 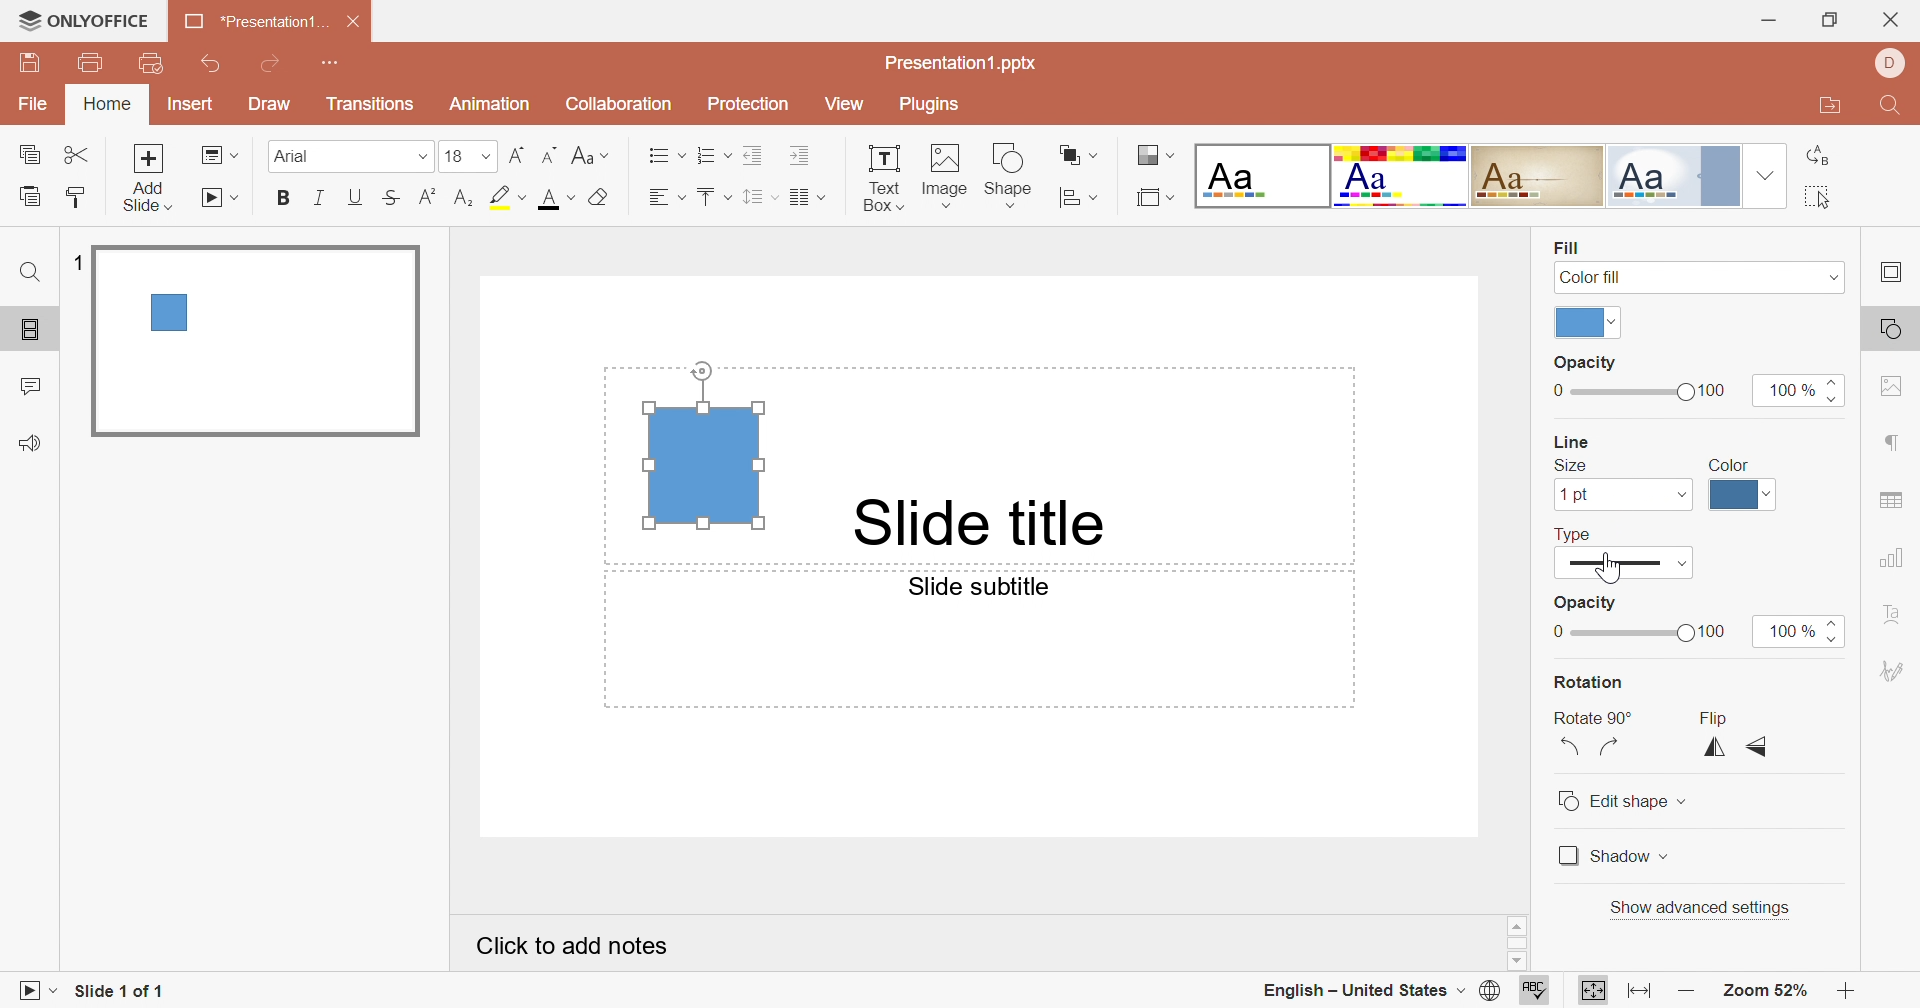 I want to click on Find, so click(x=29, y=276).